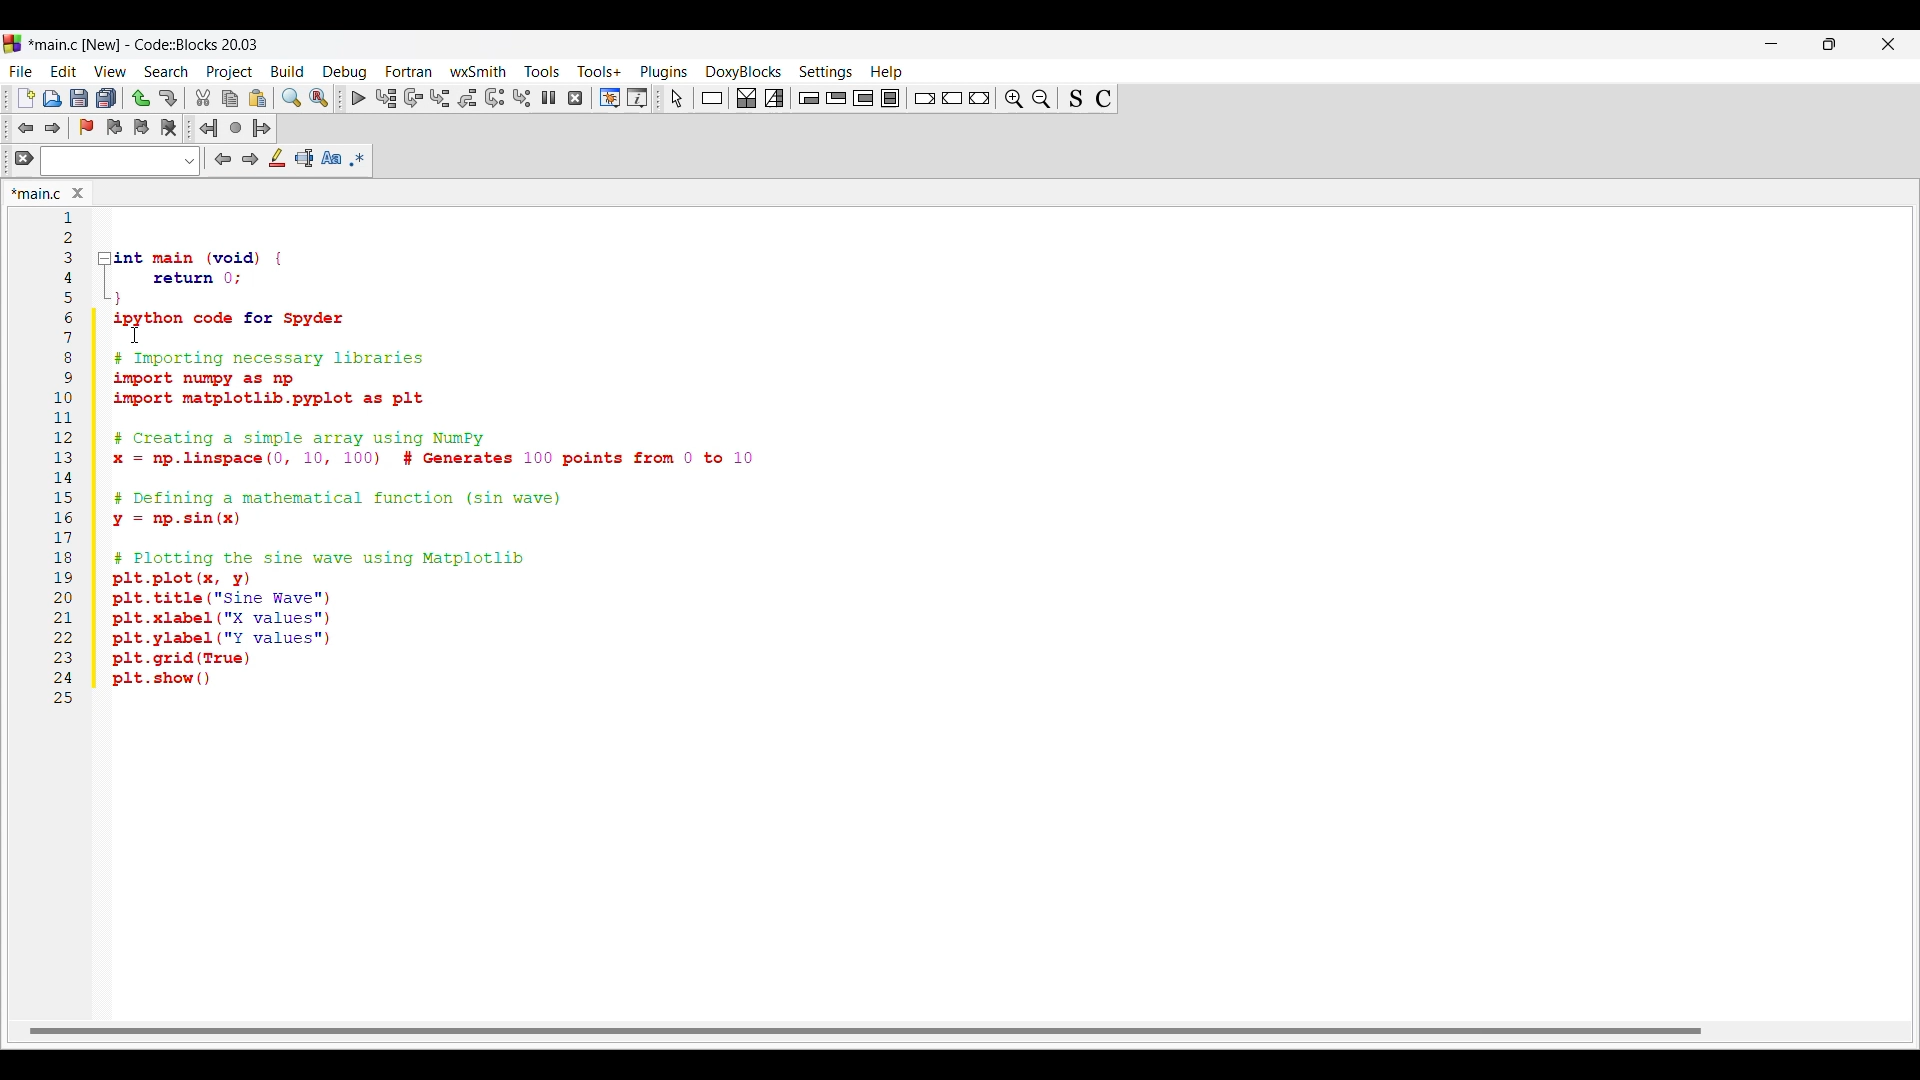  I want to click on Debug/Continue, so click(358, 98).